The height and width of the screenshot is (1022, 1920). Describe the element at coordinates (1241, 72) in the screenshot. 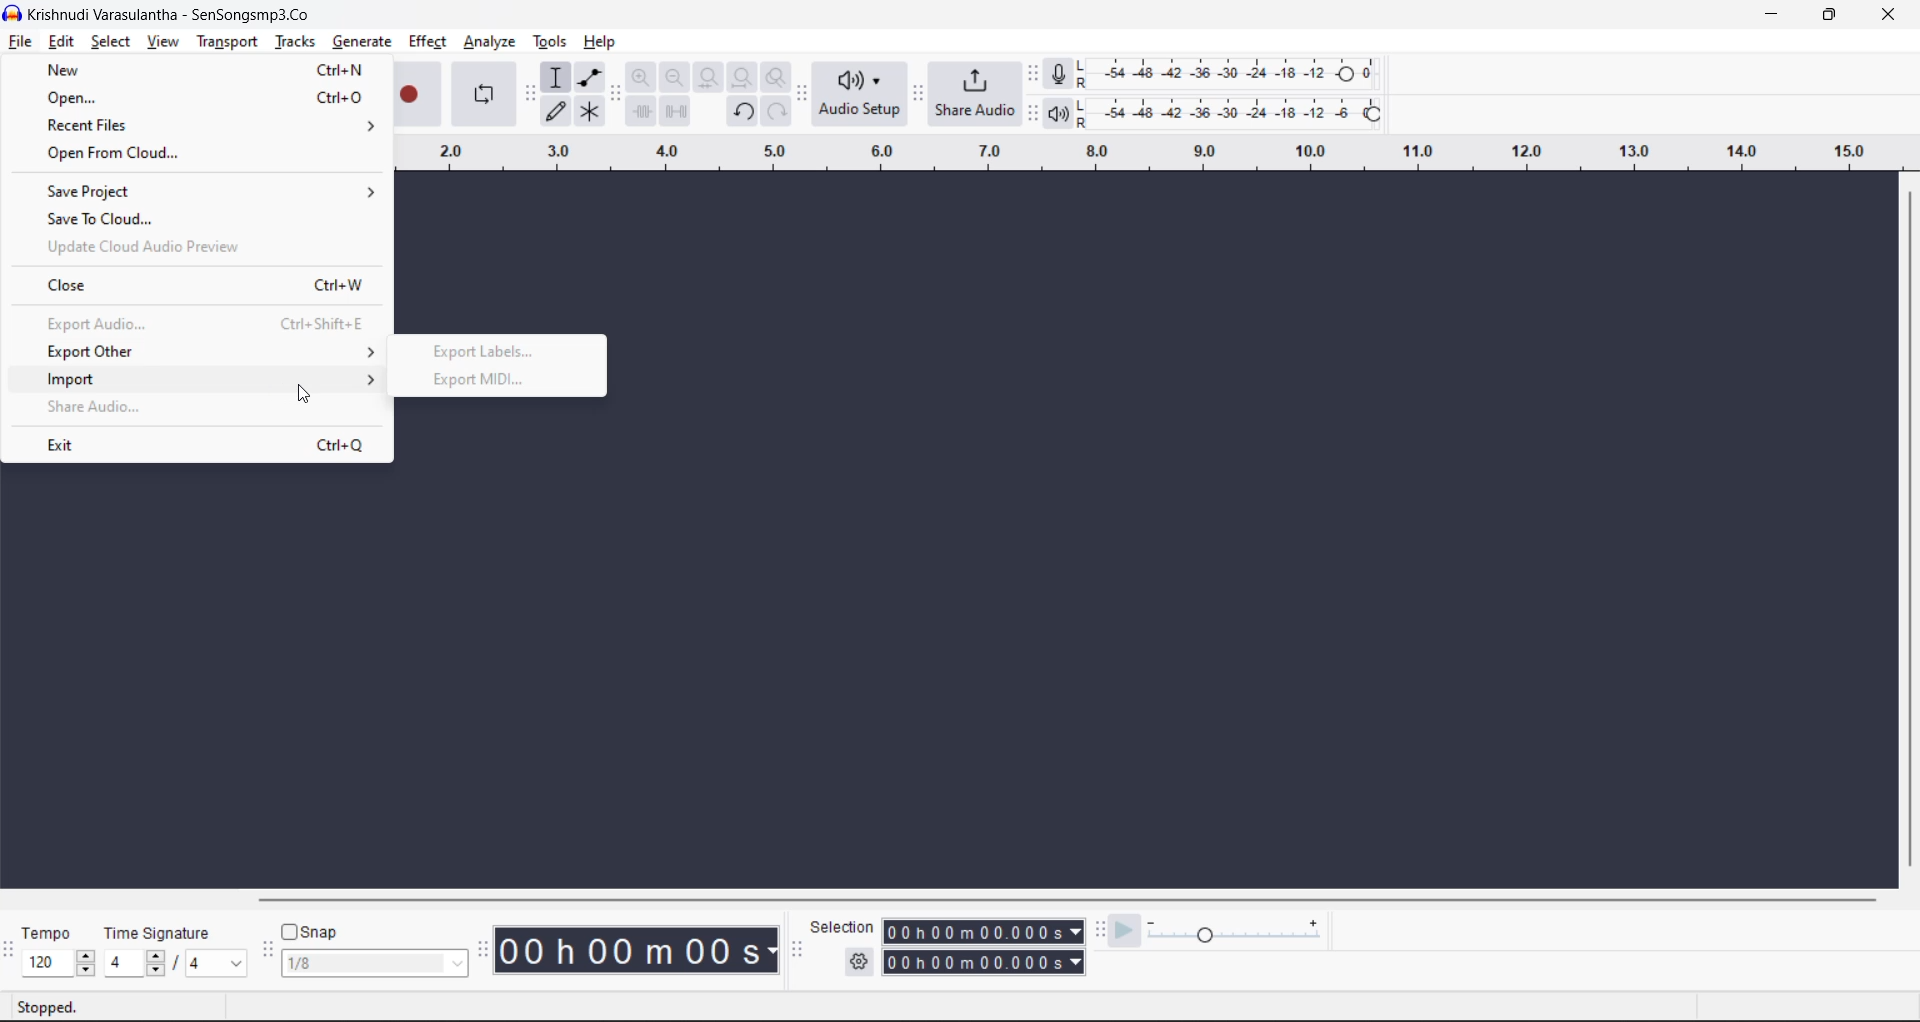

I see `recording level` at that location.